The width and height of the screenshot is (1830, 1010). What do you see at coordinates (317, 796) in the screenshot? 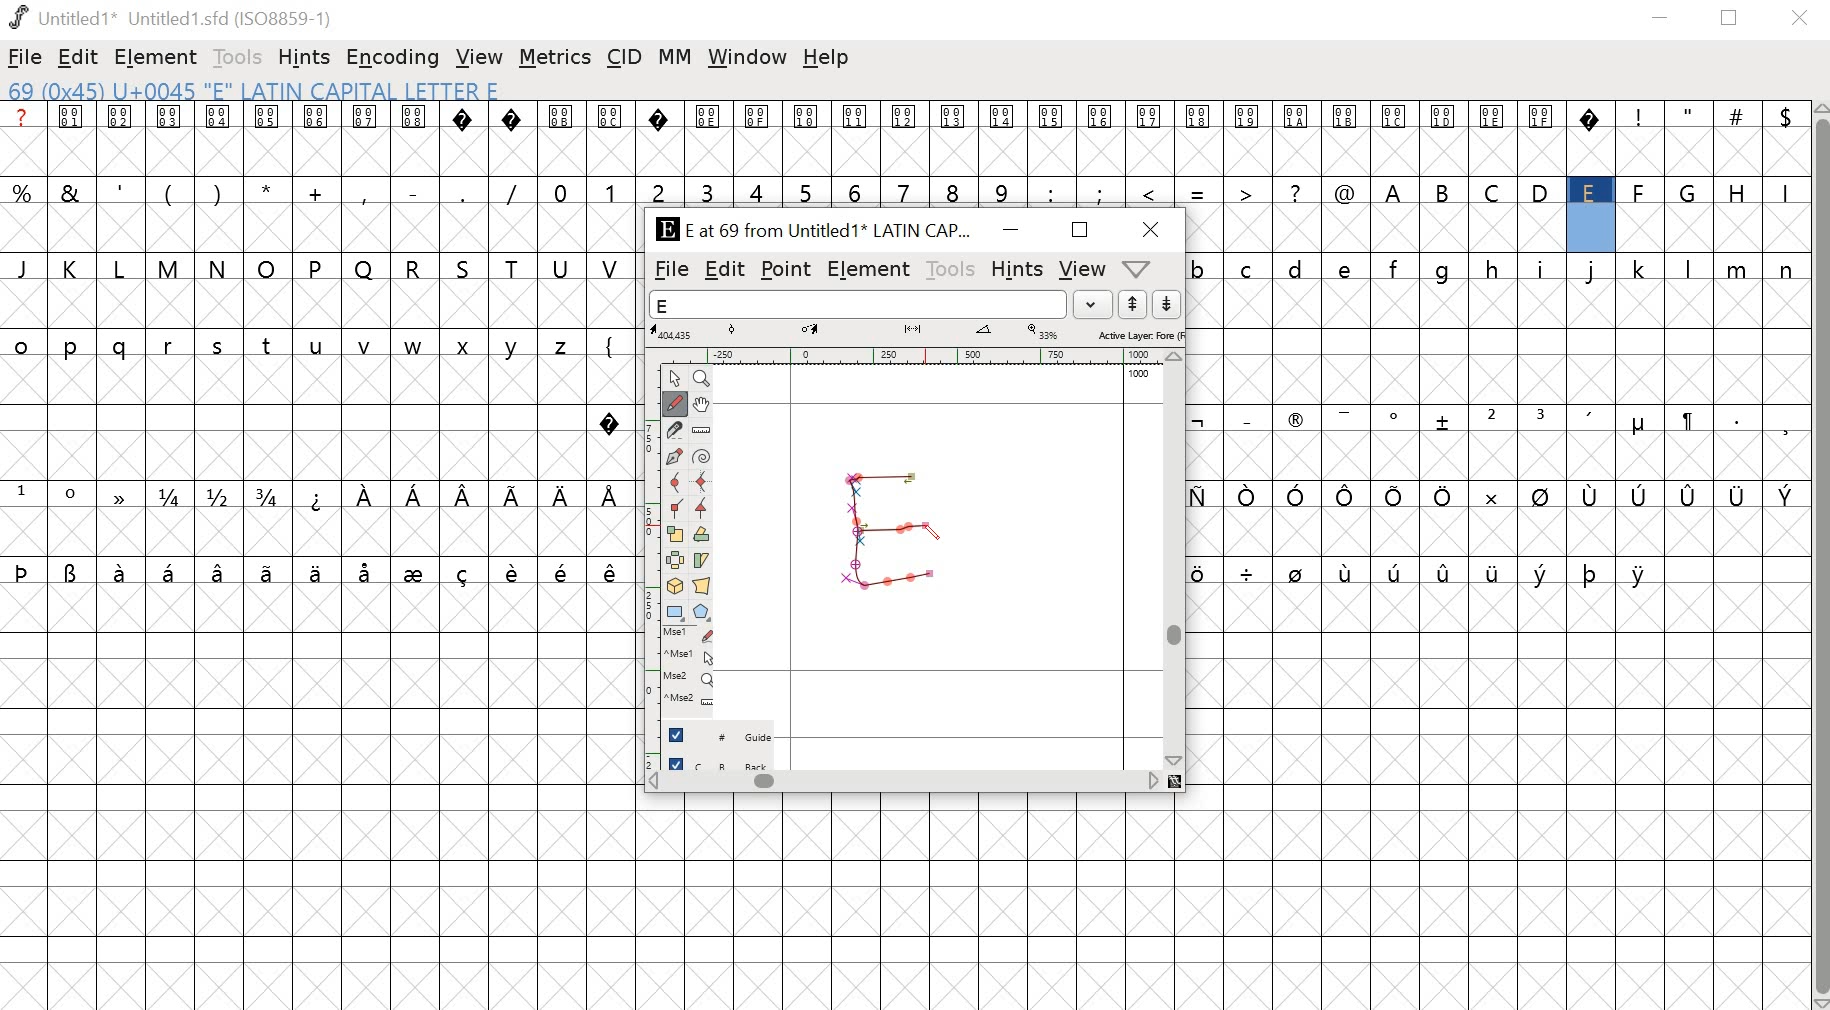
I see `empty cells` at bounding box center [317, 796].